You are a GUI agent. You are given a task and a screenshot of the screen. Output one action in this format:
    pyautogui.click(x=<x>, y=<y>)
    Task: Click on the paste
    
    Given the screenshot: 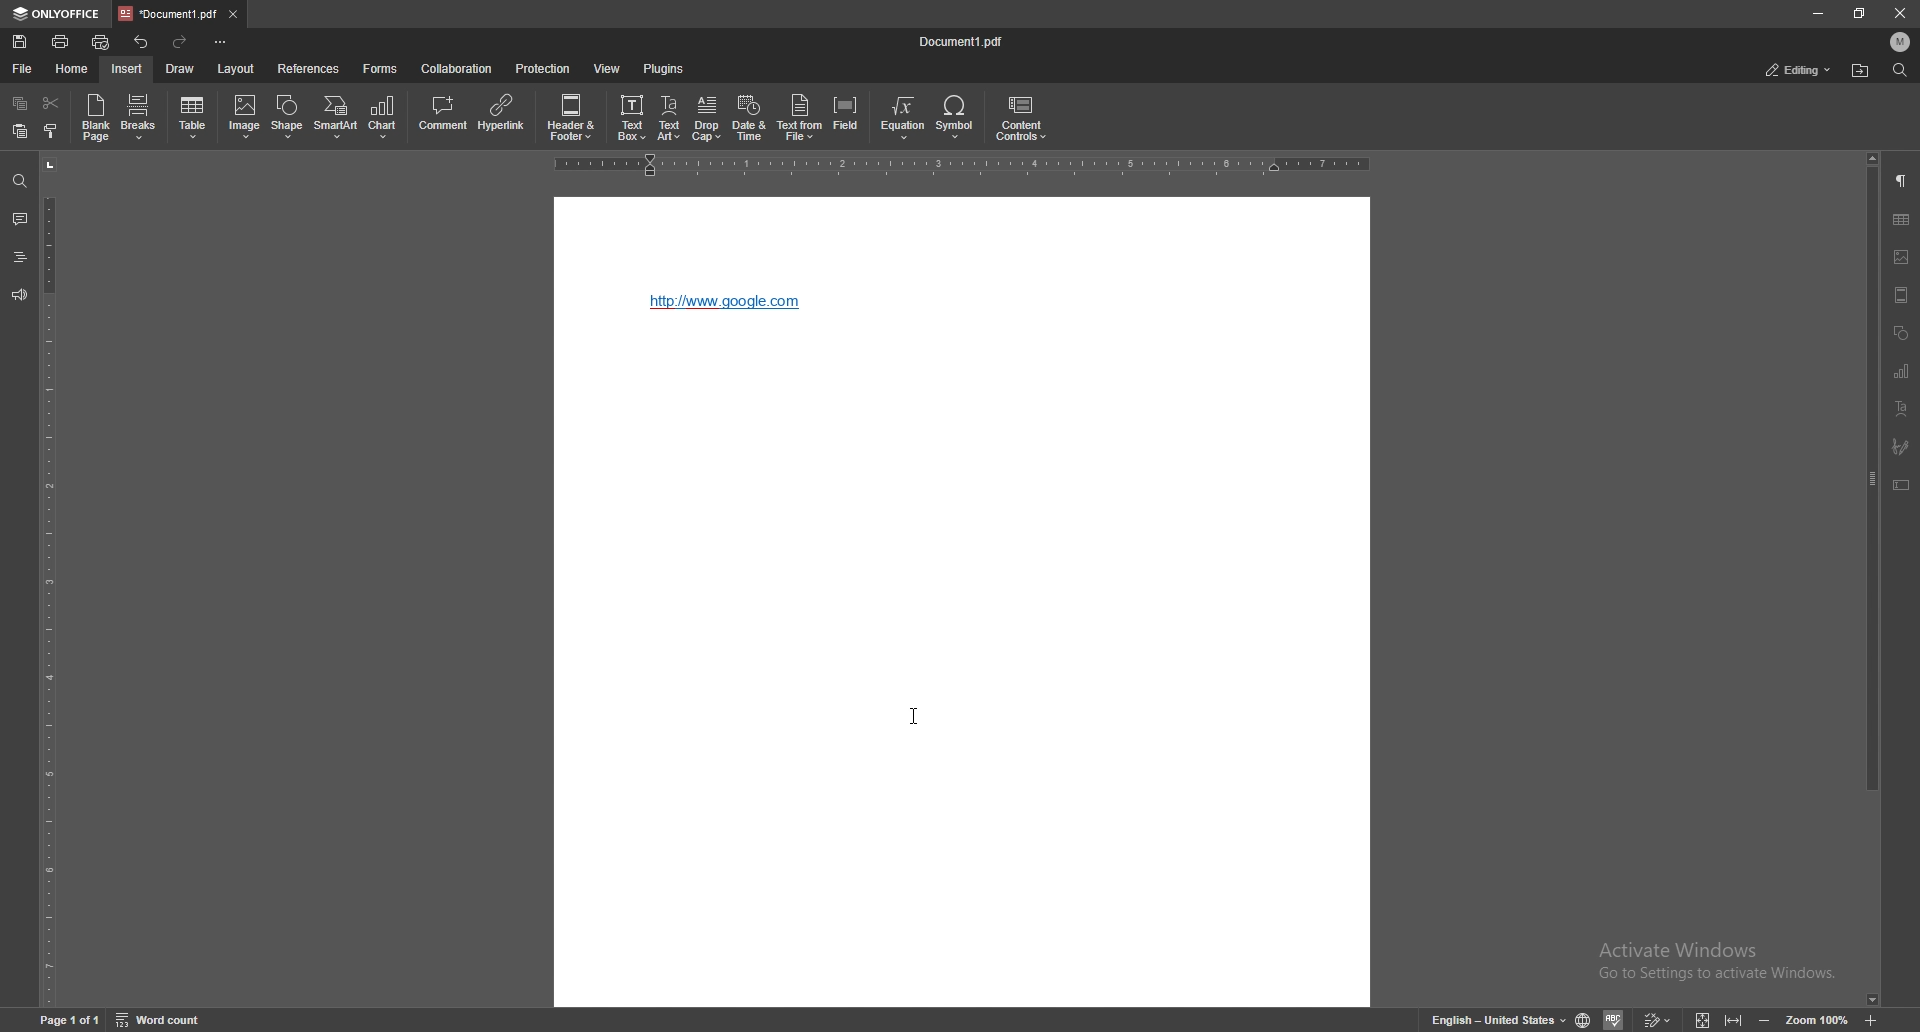 What is the action you would take?
    pyautogui.click(x=21, y=130)
    